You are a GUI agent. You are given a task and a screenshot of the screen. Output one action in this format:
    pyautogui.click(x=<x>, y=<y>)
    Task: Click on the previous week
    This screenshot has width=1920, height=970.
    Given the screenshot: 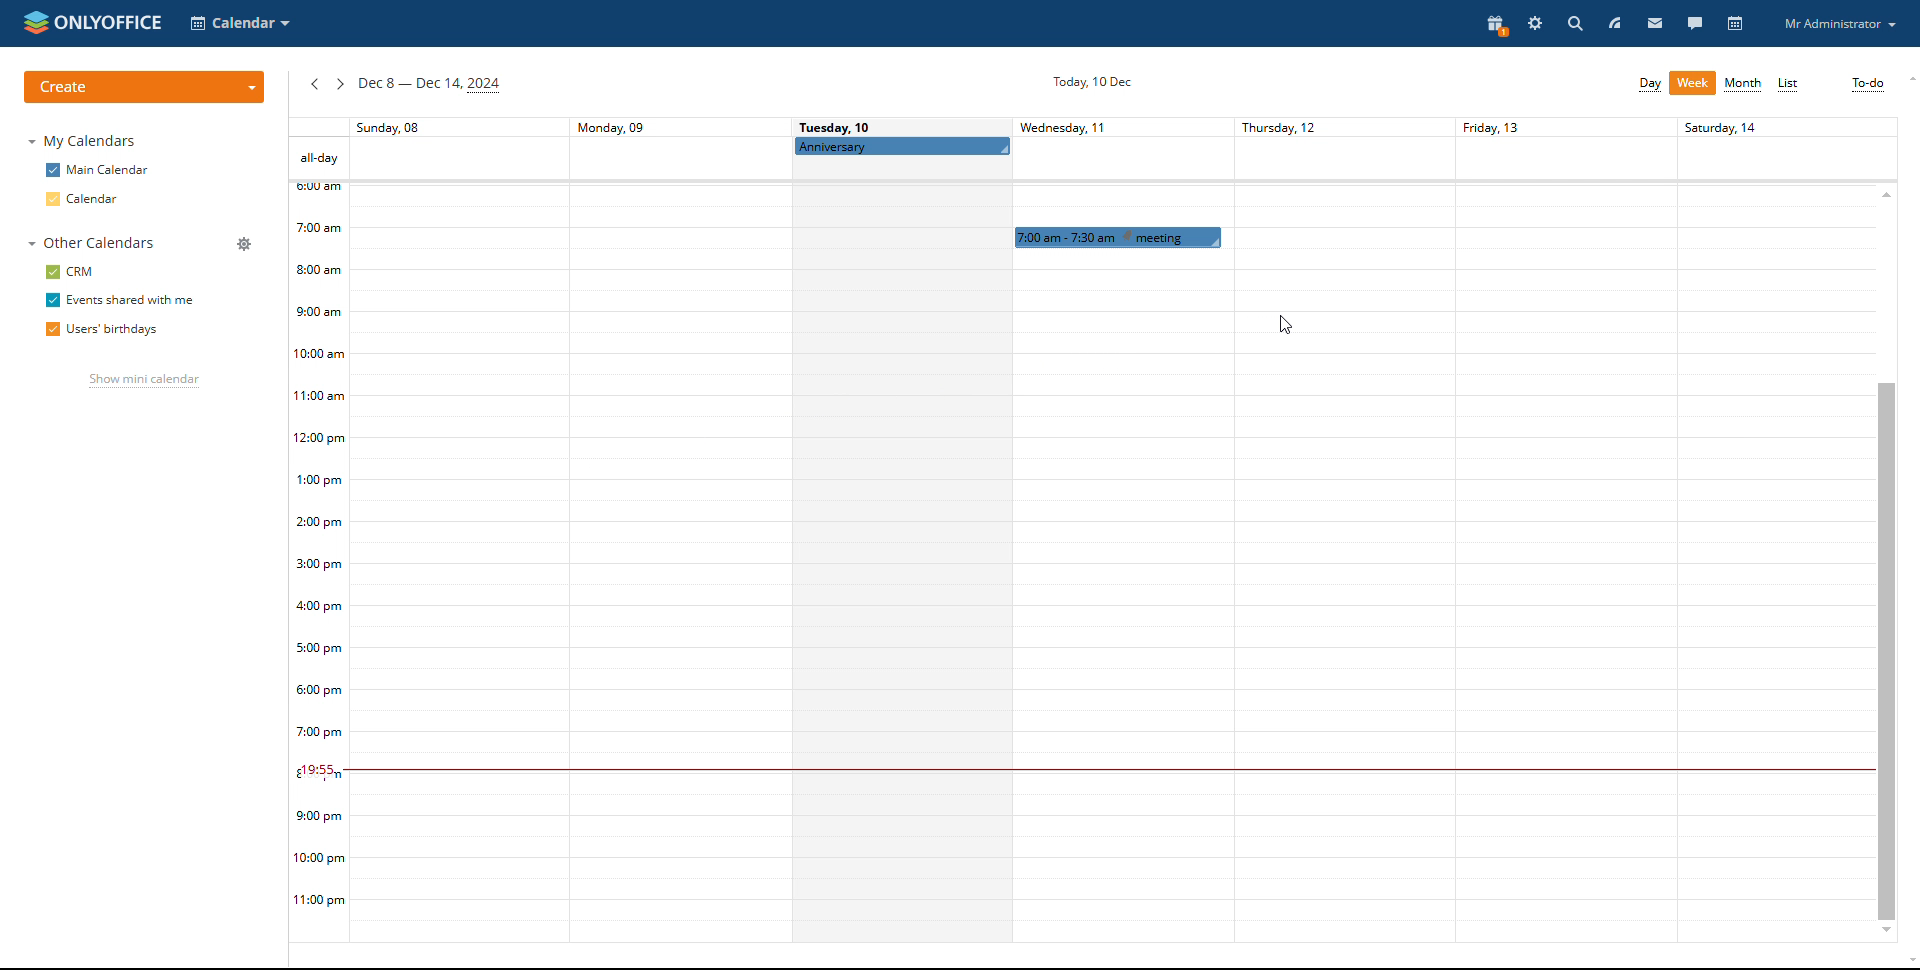 What is the action you would take?
    pyautogui.click(x=314, y=85)
    